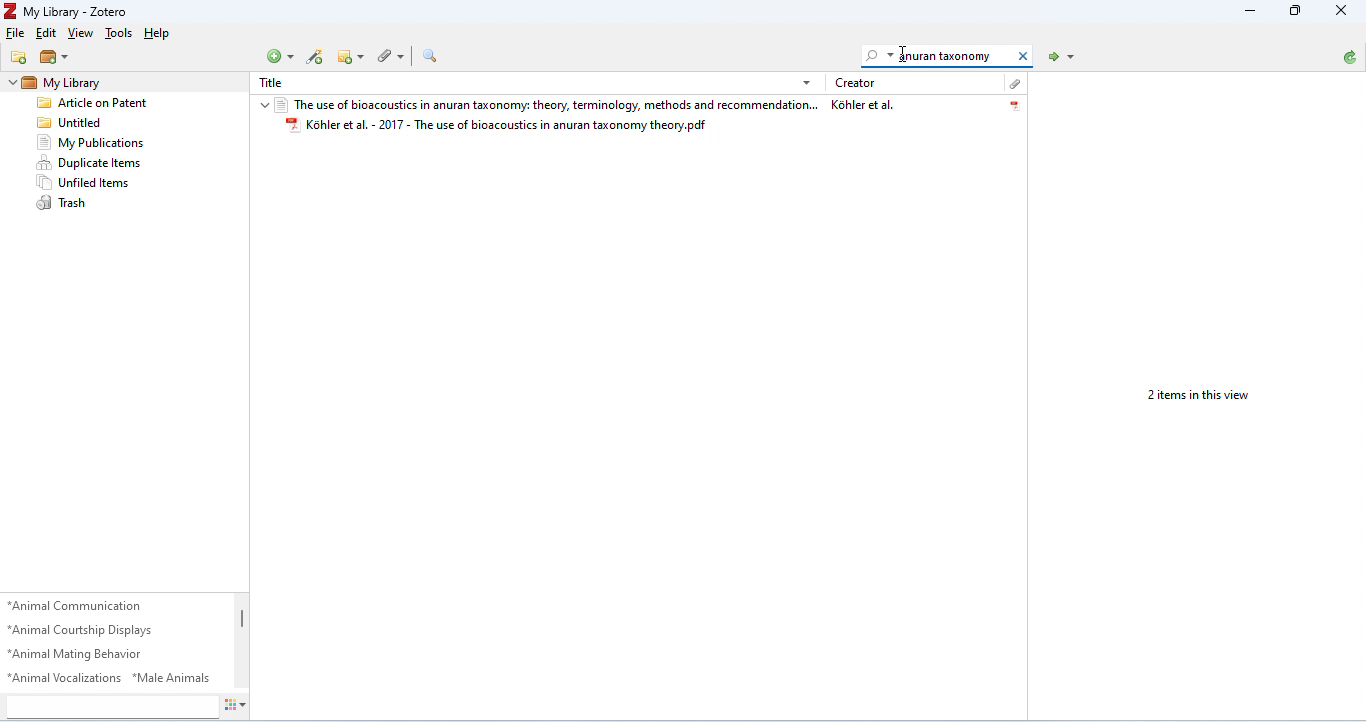 Image resolution: width=1366 pixels, height=722 pixels. What do you see at coordinates (1200, 396) in the screenshot?
I see `2 items in this view` at bounding box center [1200, 396].